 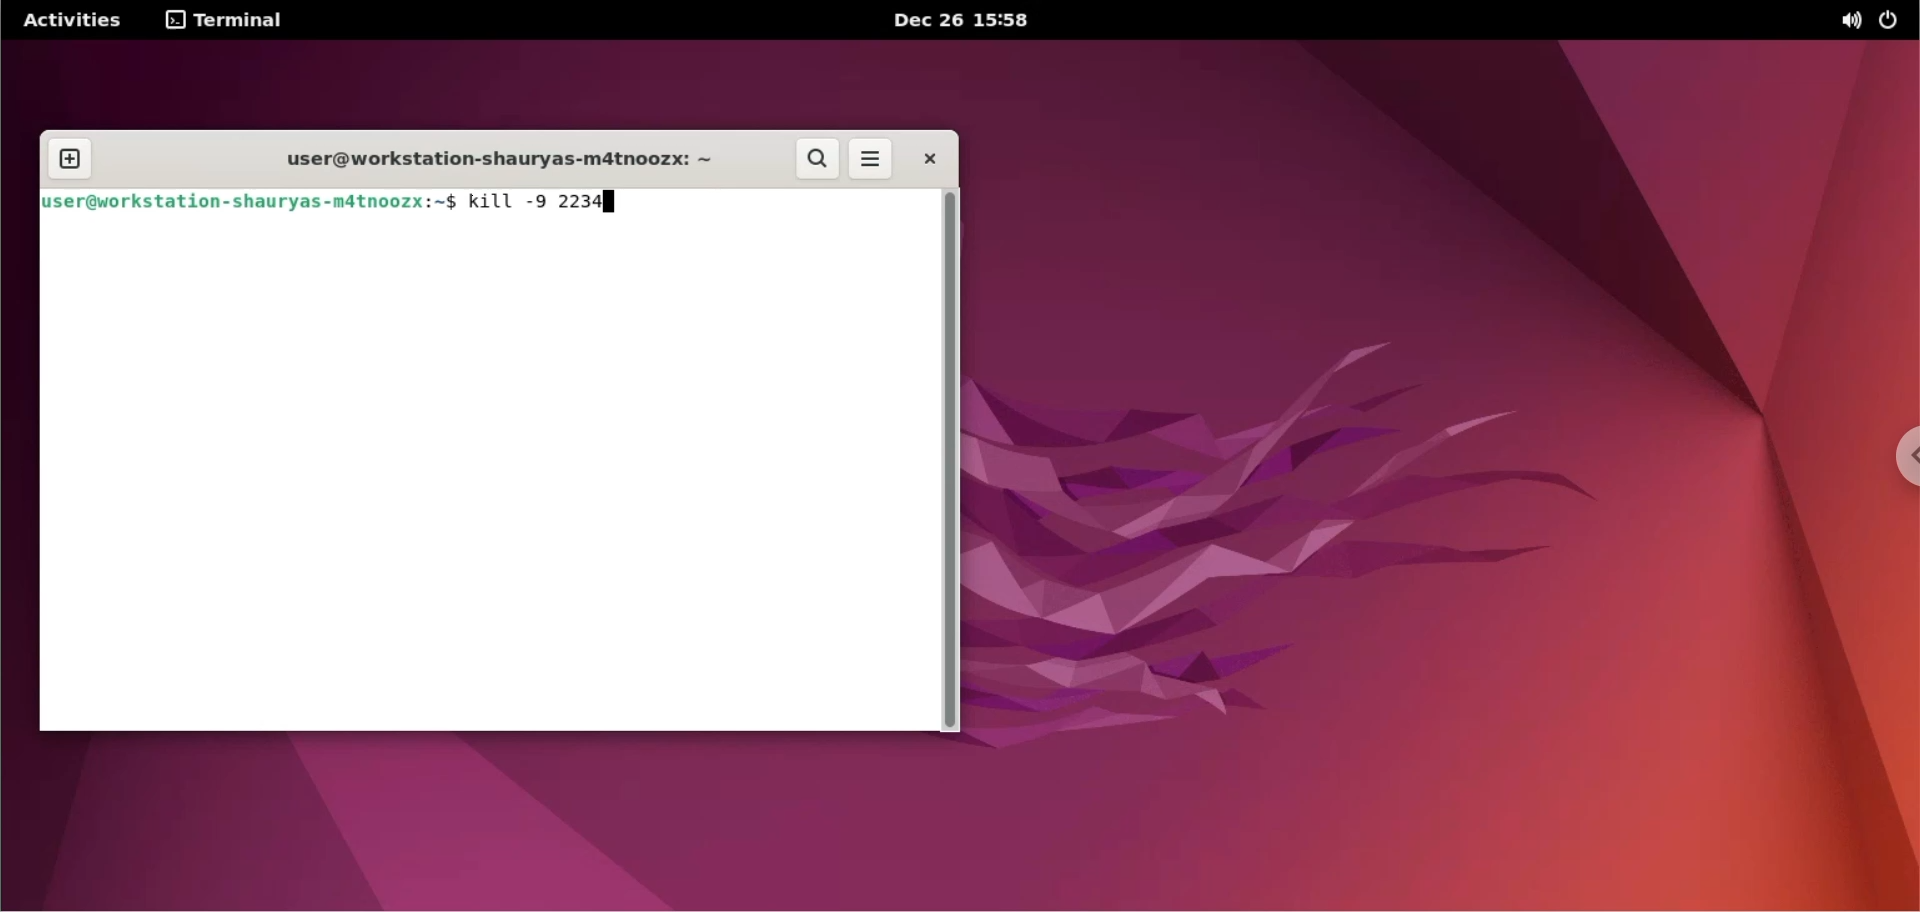 What do you see at coordinates (927, 160) in the screenshot?
I see `close` at bounding box center [927, 160].